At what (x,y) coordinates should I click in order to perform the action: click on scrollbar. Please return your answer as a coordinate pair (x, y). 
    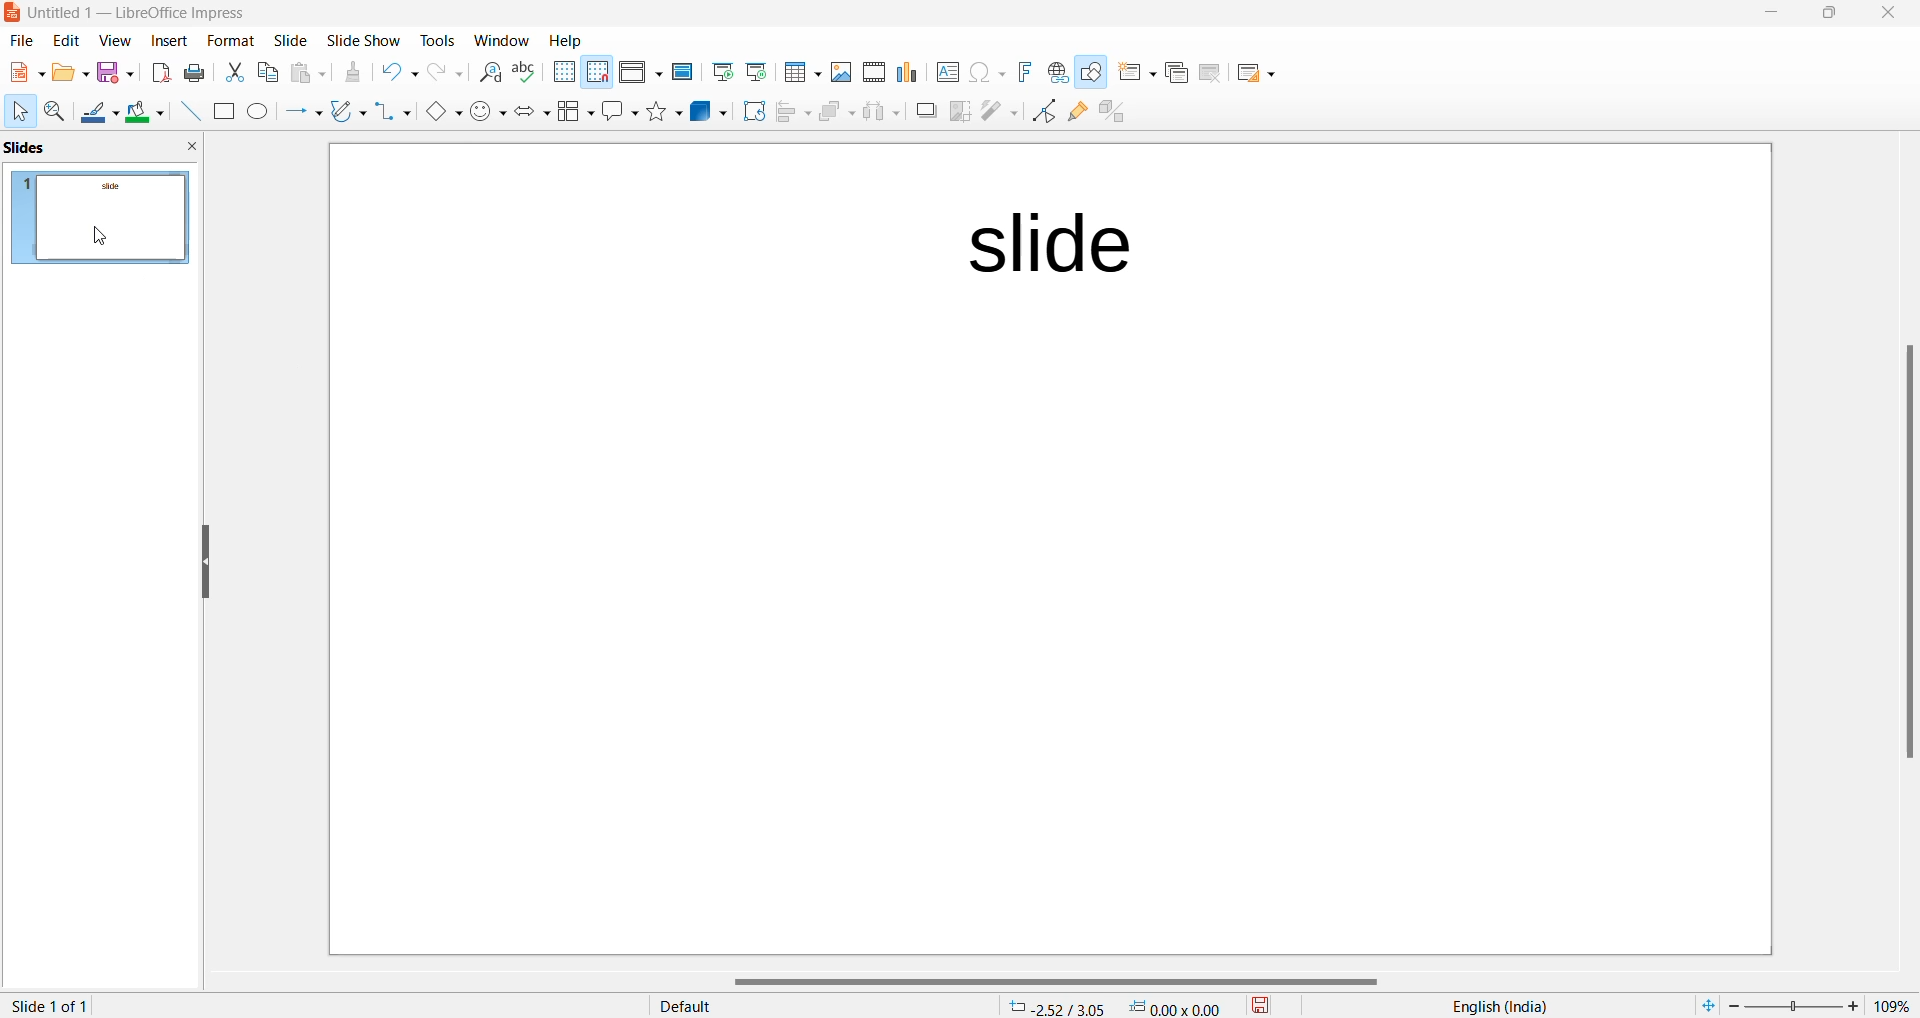
    Looking at the image, I should click on (1907, 550).